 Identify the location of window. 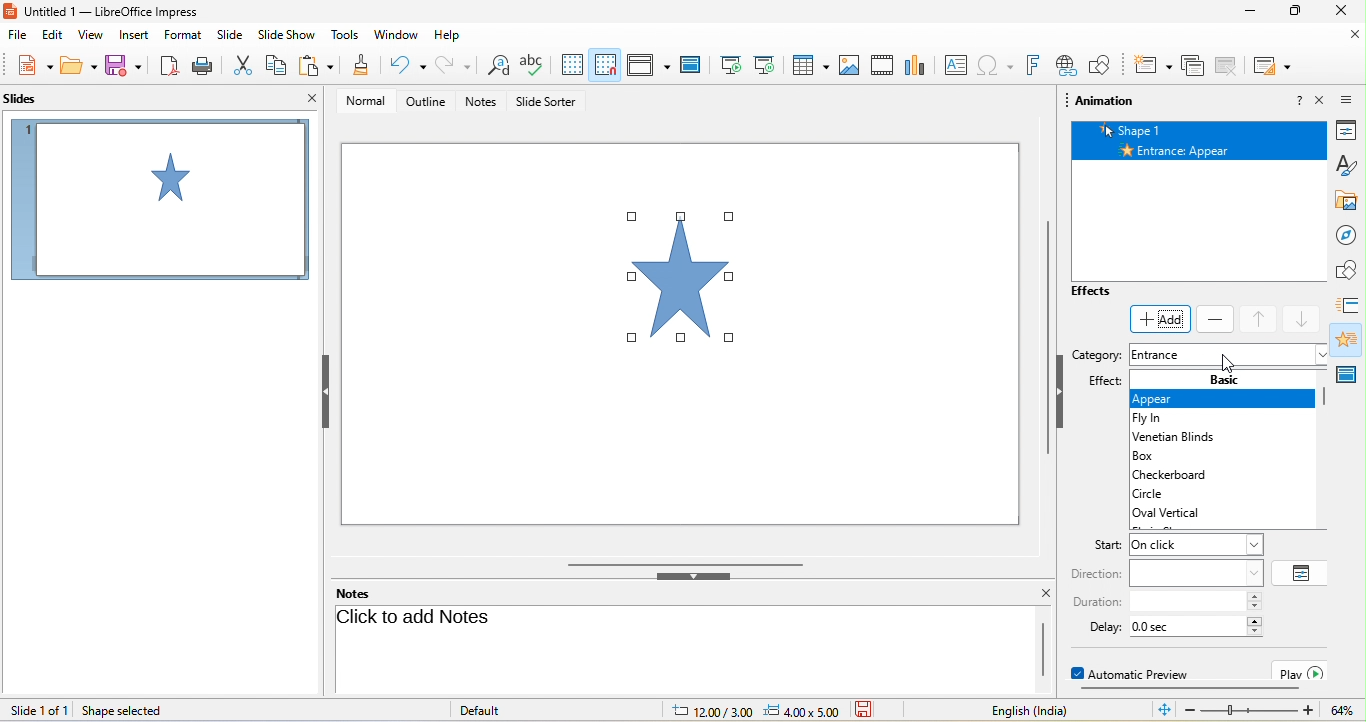
(399, 37).